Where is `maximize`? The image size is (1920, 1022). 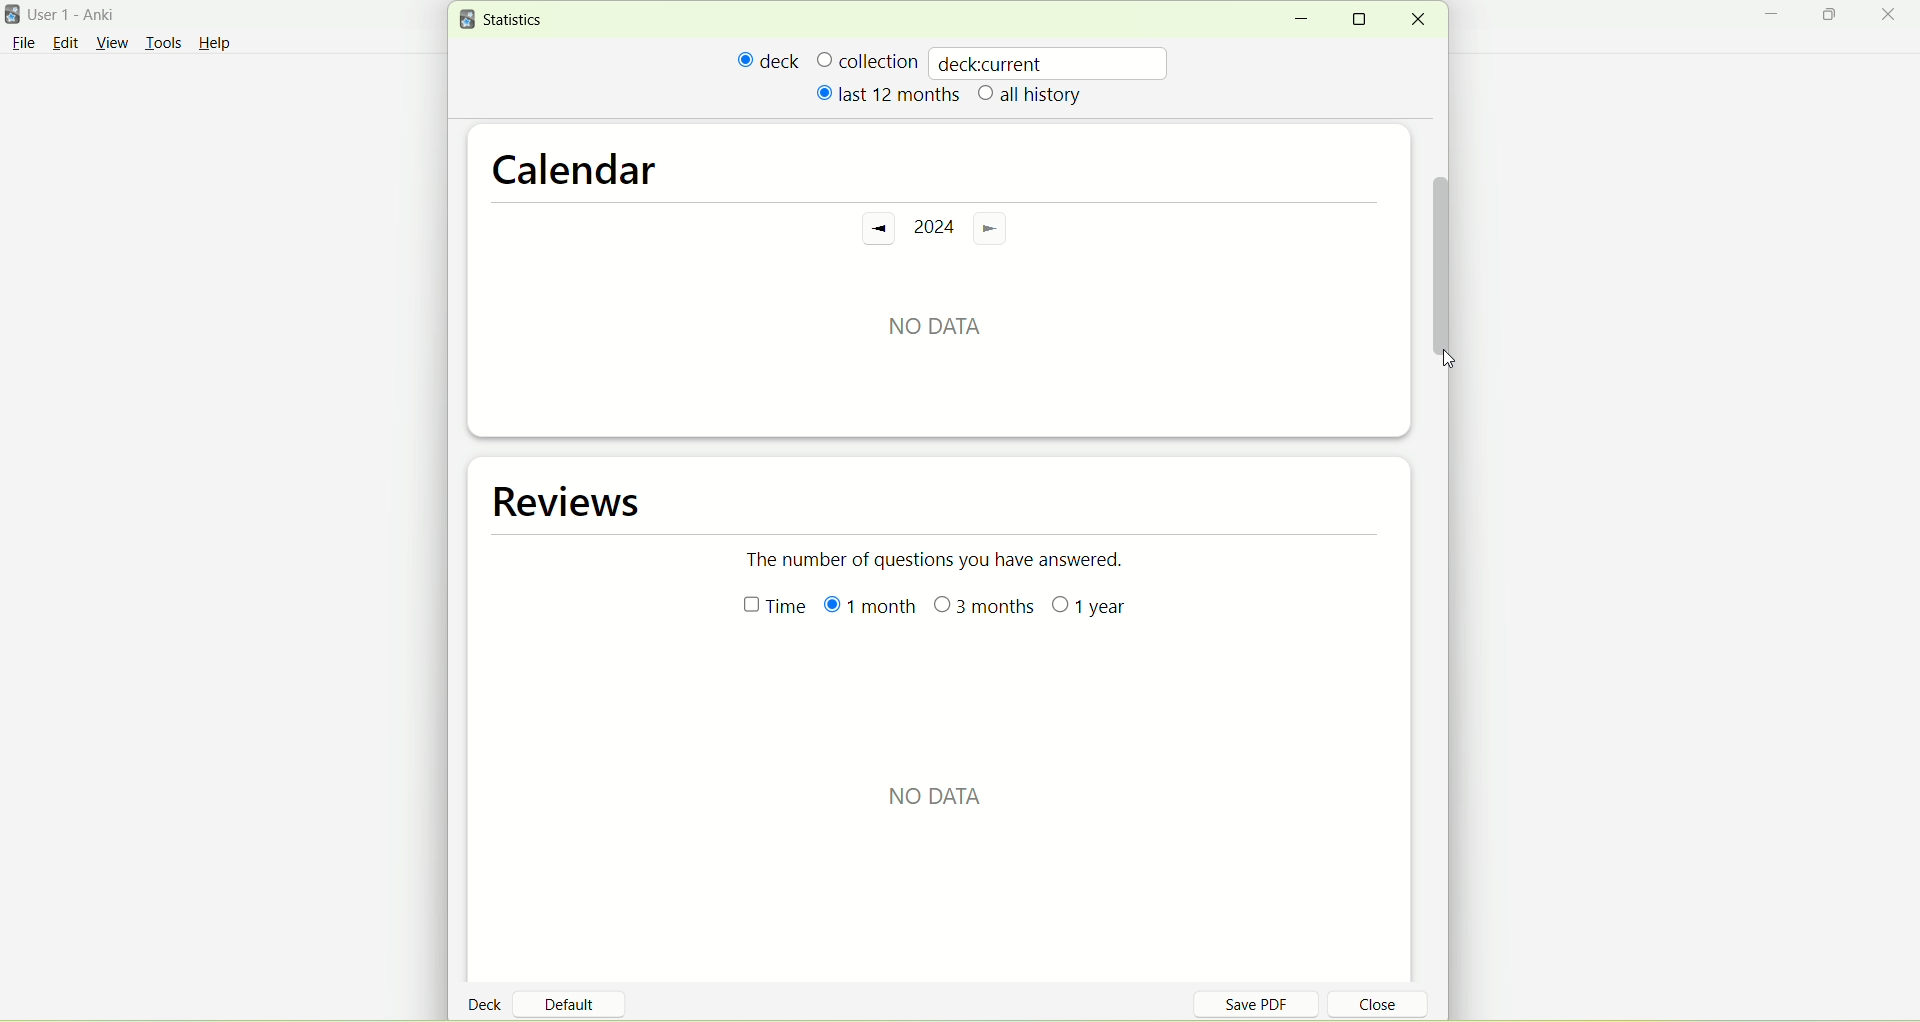 maximize is located at coordinates (1832, 18).